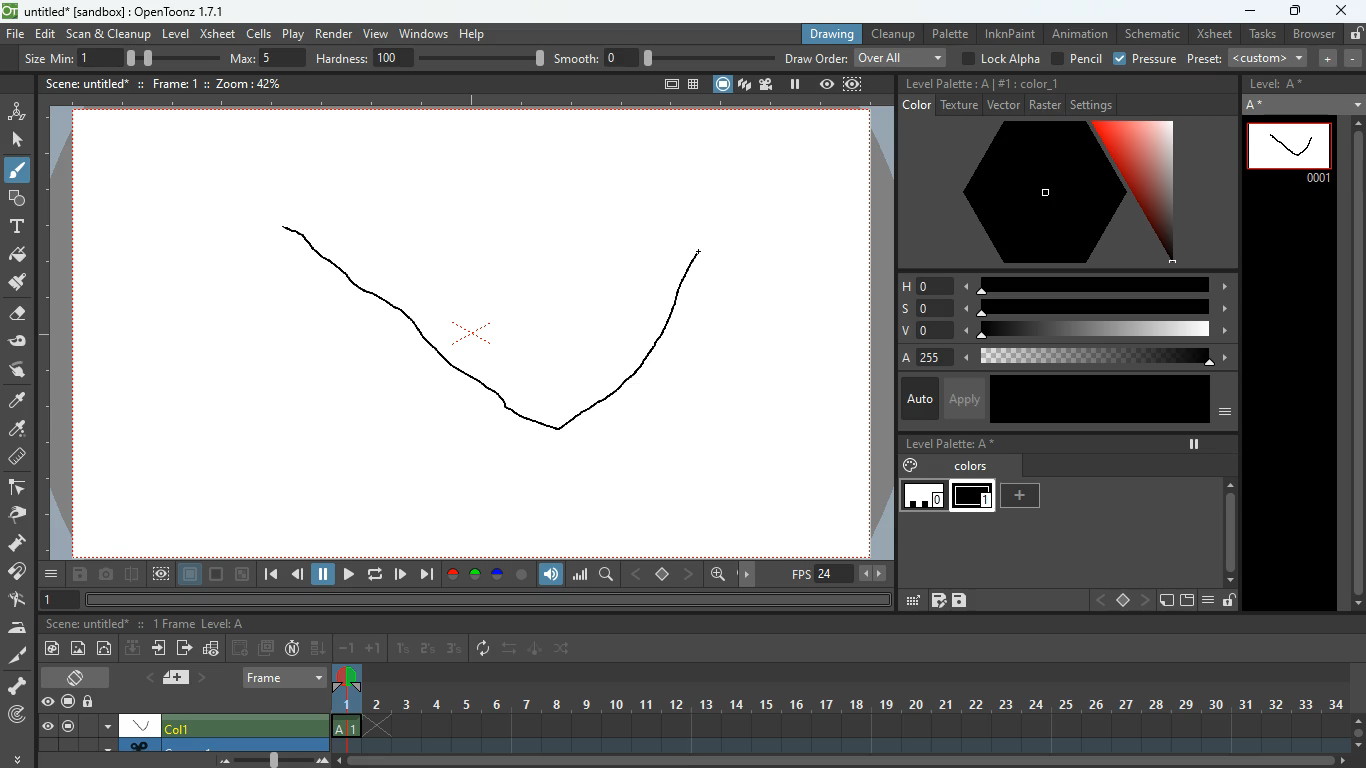 Image resolution: width=1366 pixels, height=768 pixels. I want to click on edge, so click(16, 488).